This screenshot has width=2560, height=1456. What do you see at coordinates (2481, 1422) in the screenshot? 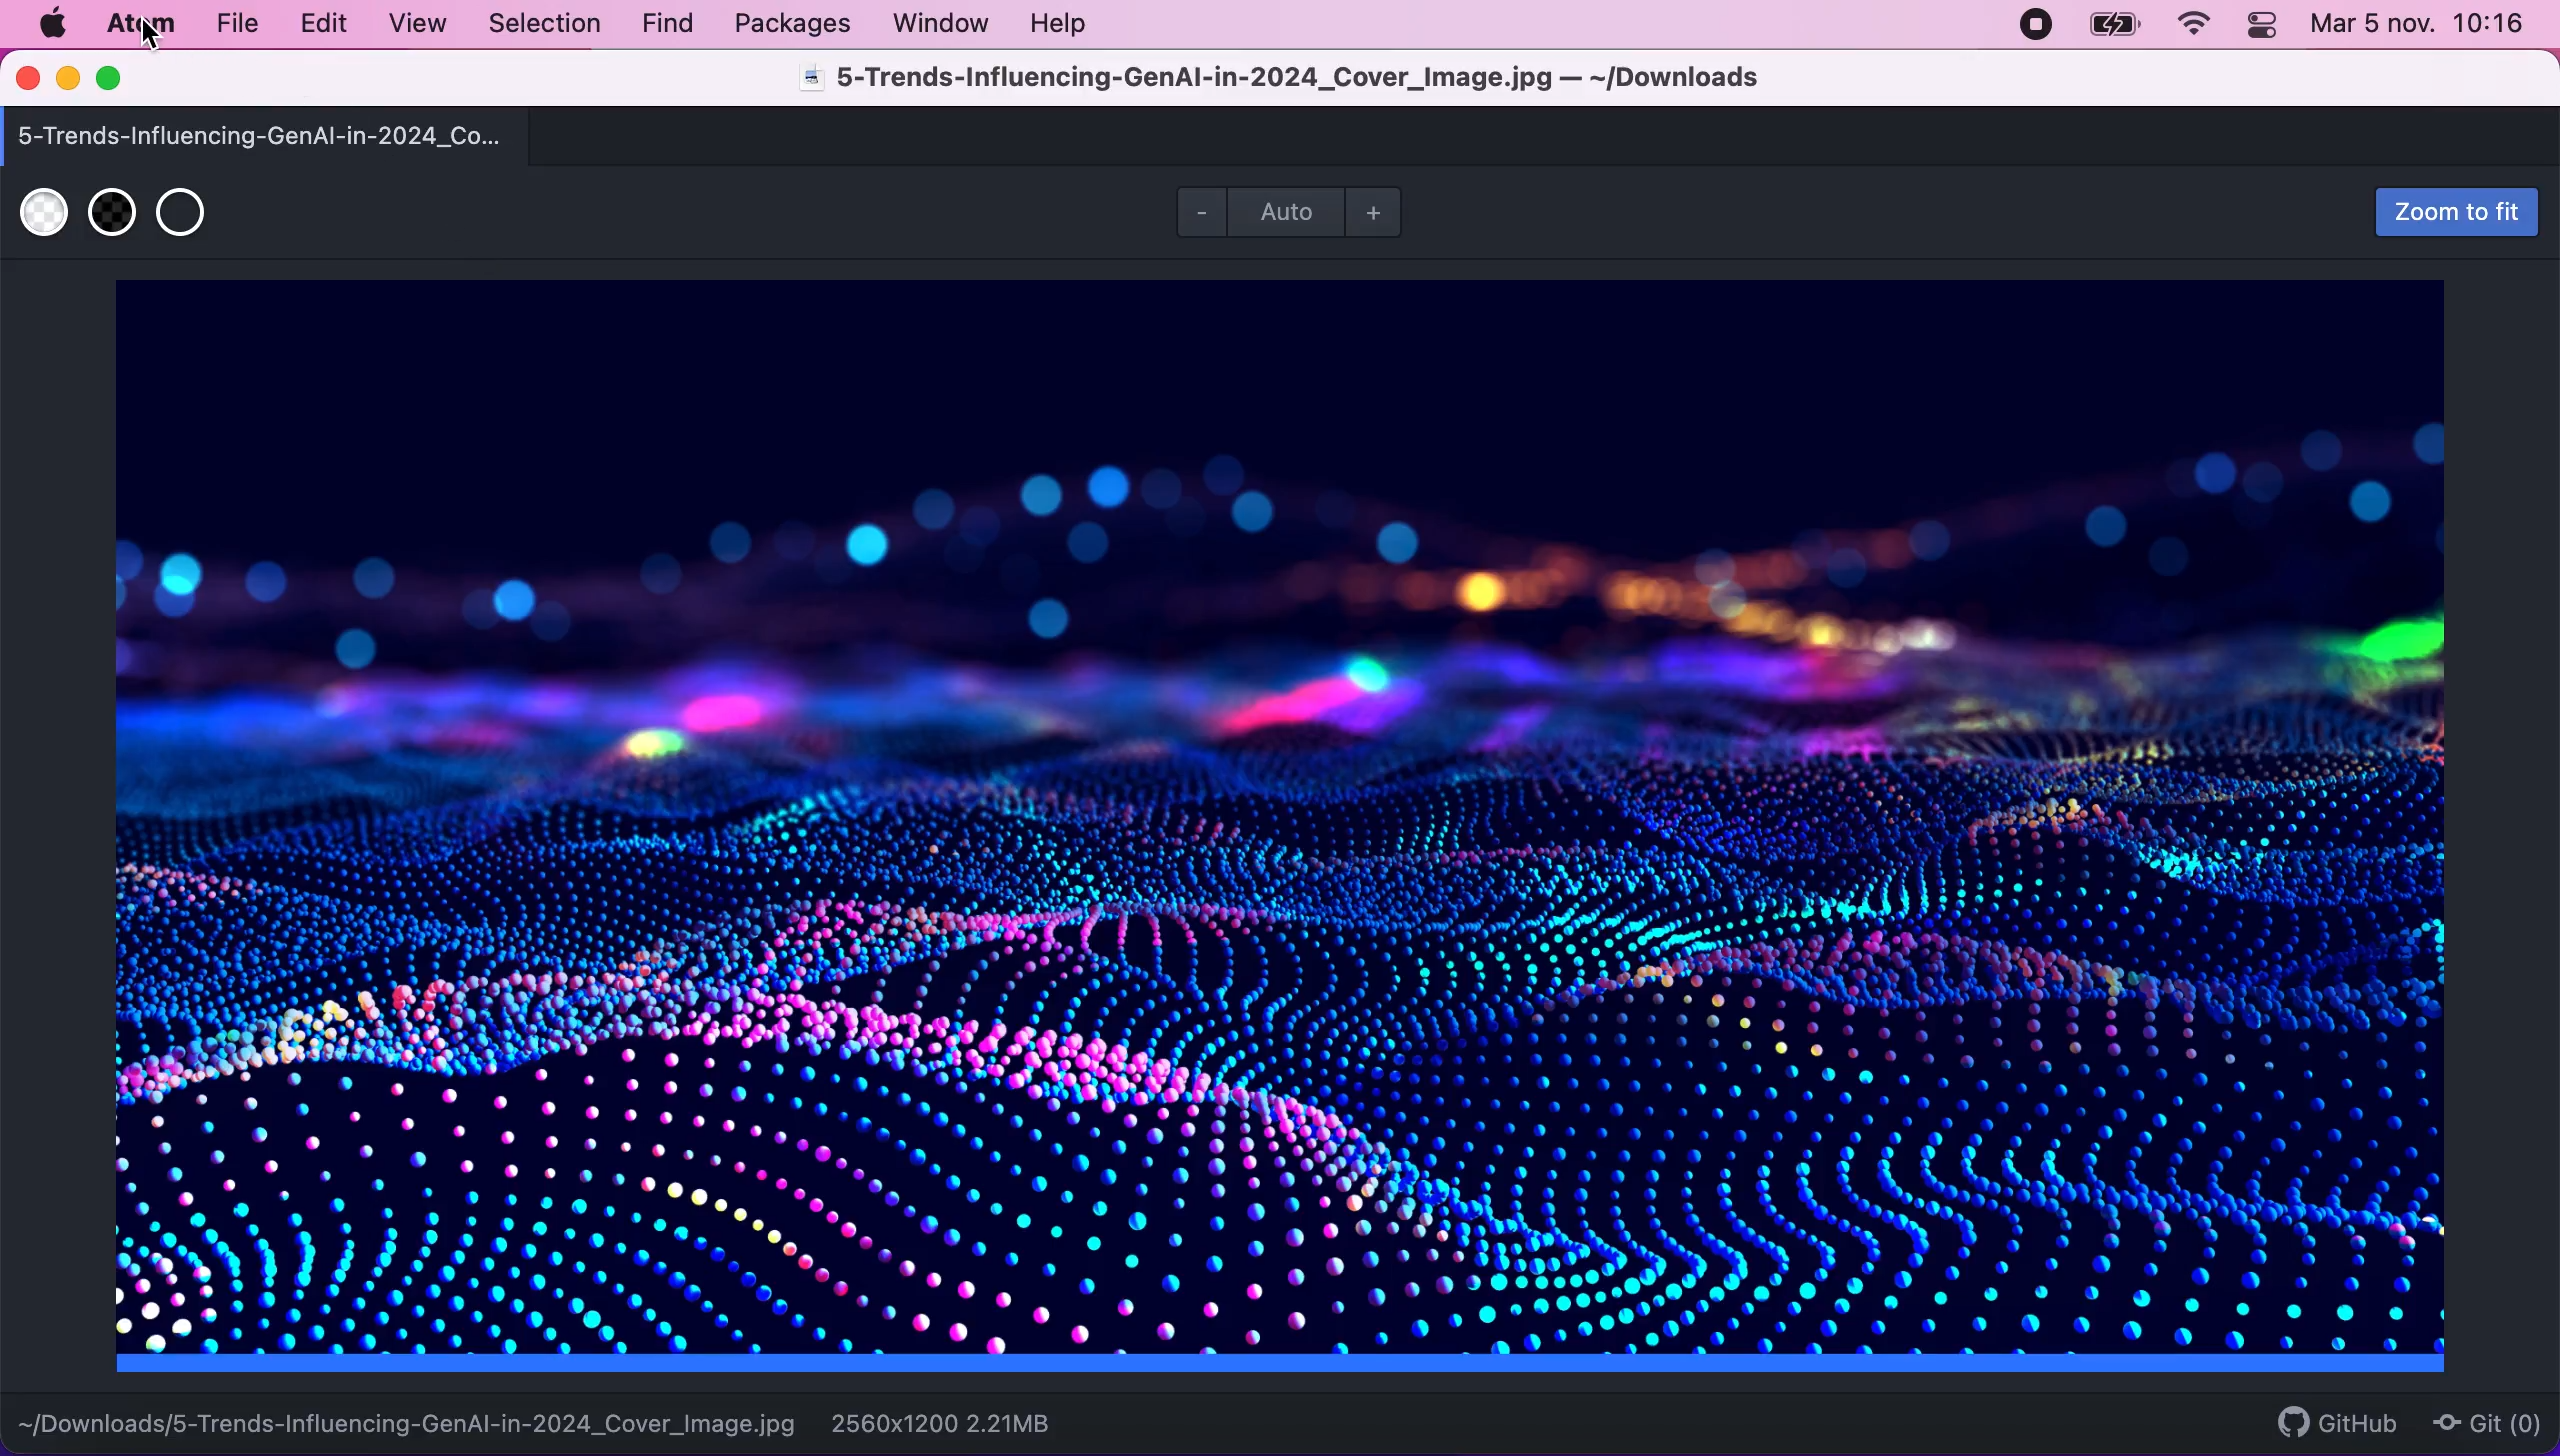
I see `Git (0)` at bounding box center [2481, 1422].